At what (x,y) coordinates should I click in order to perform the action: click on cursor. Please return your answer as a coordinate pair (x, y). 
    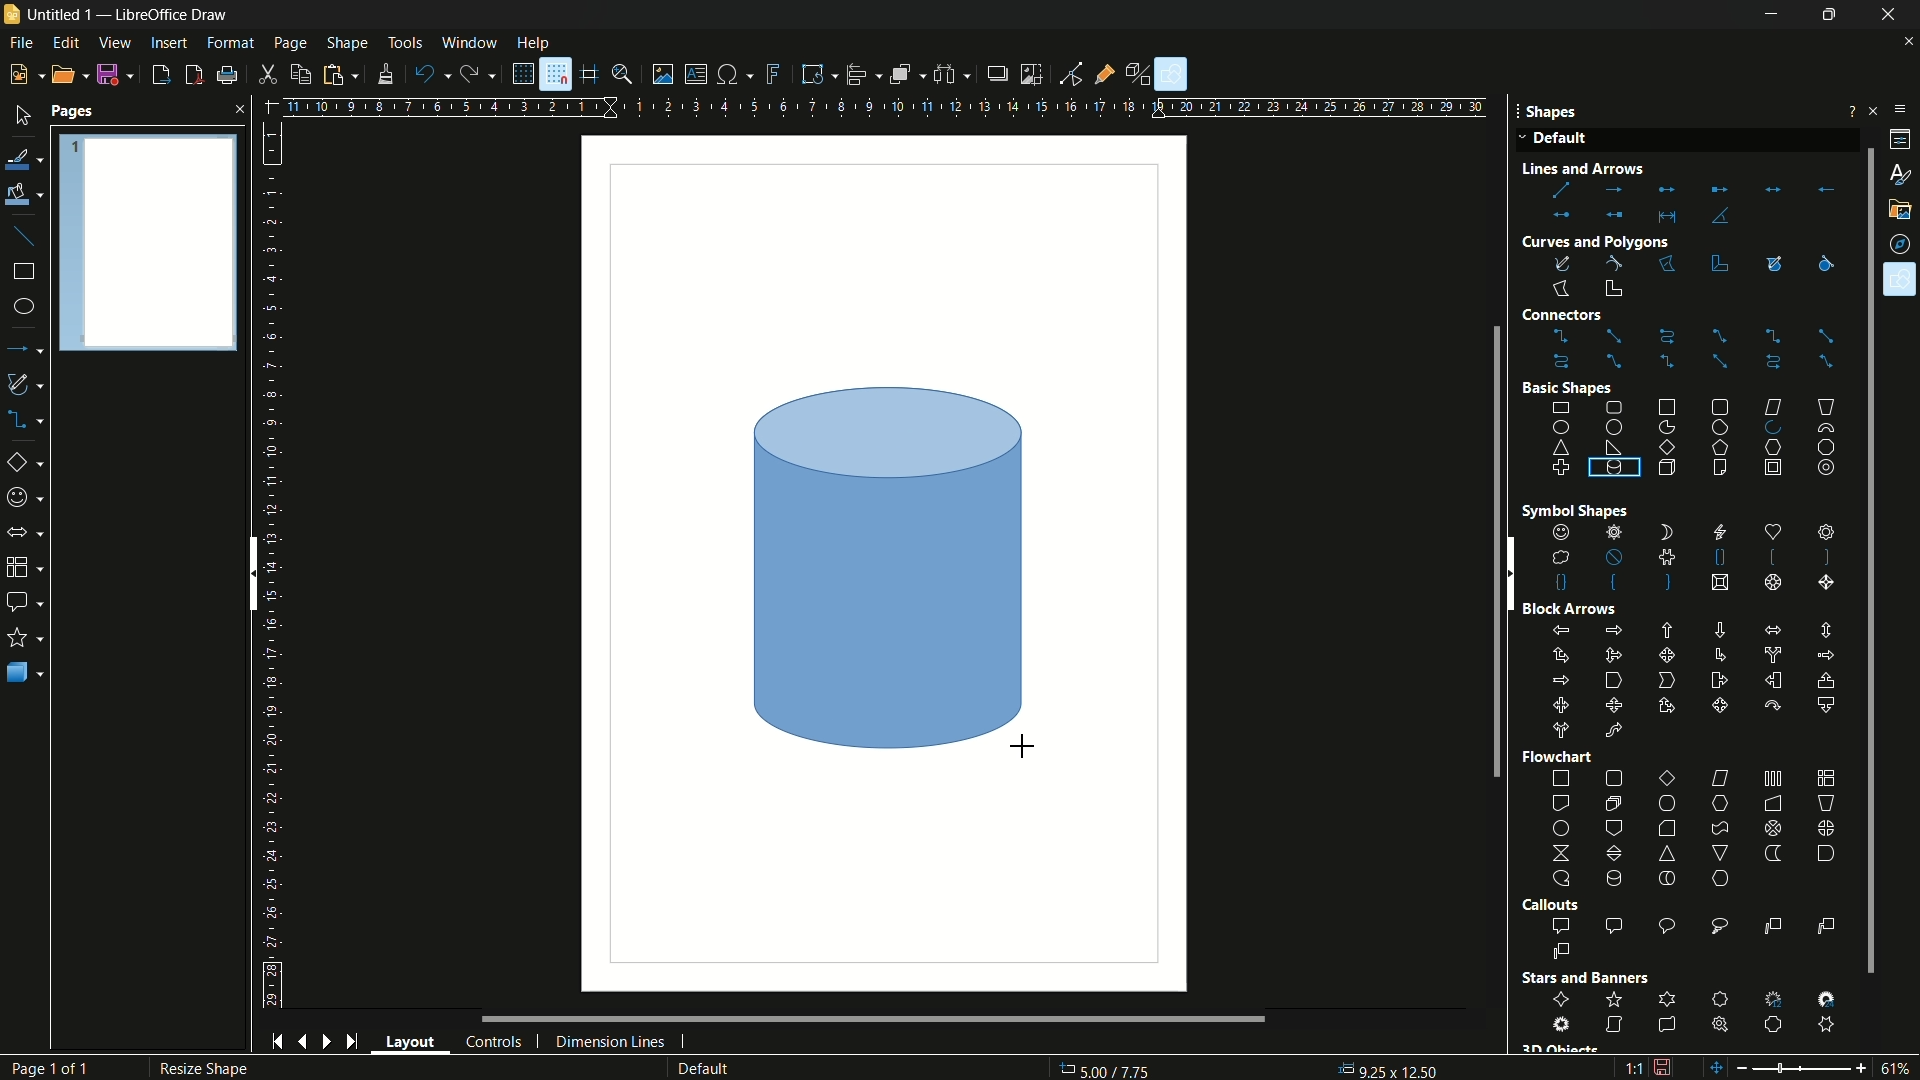
    Looking at the image, I should click on (758, 390).